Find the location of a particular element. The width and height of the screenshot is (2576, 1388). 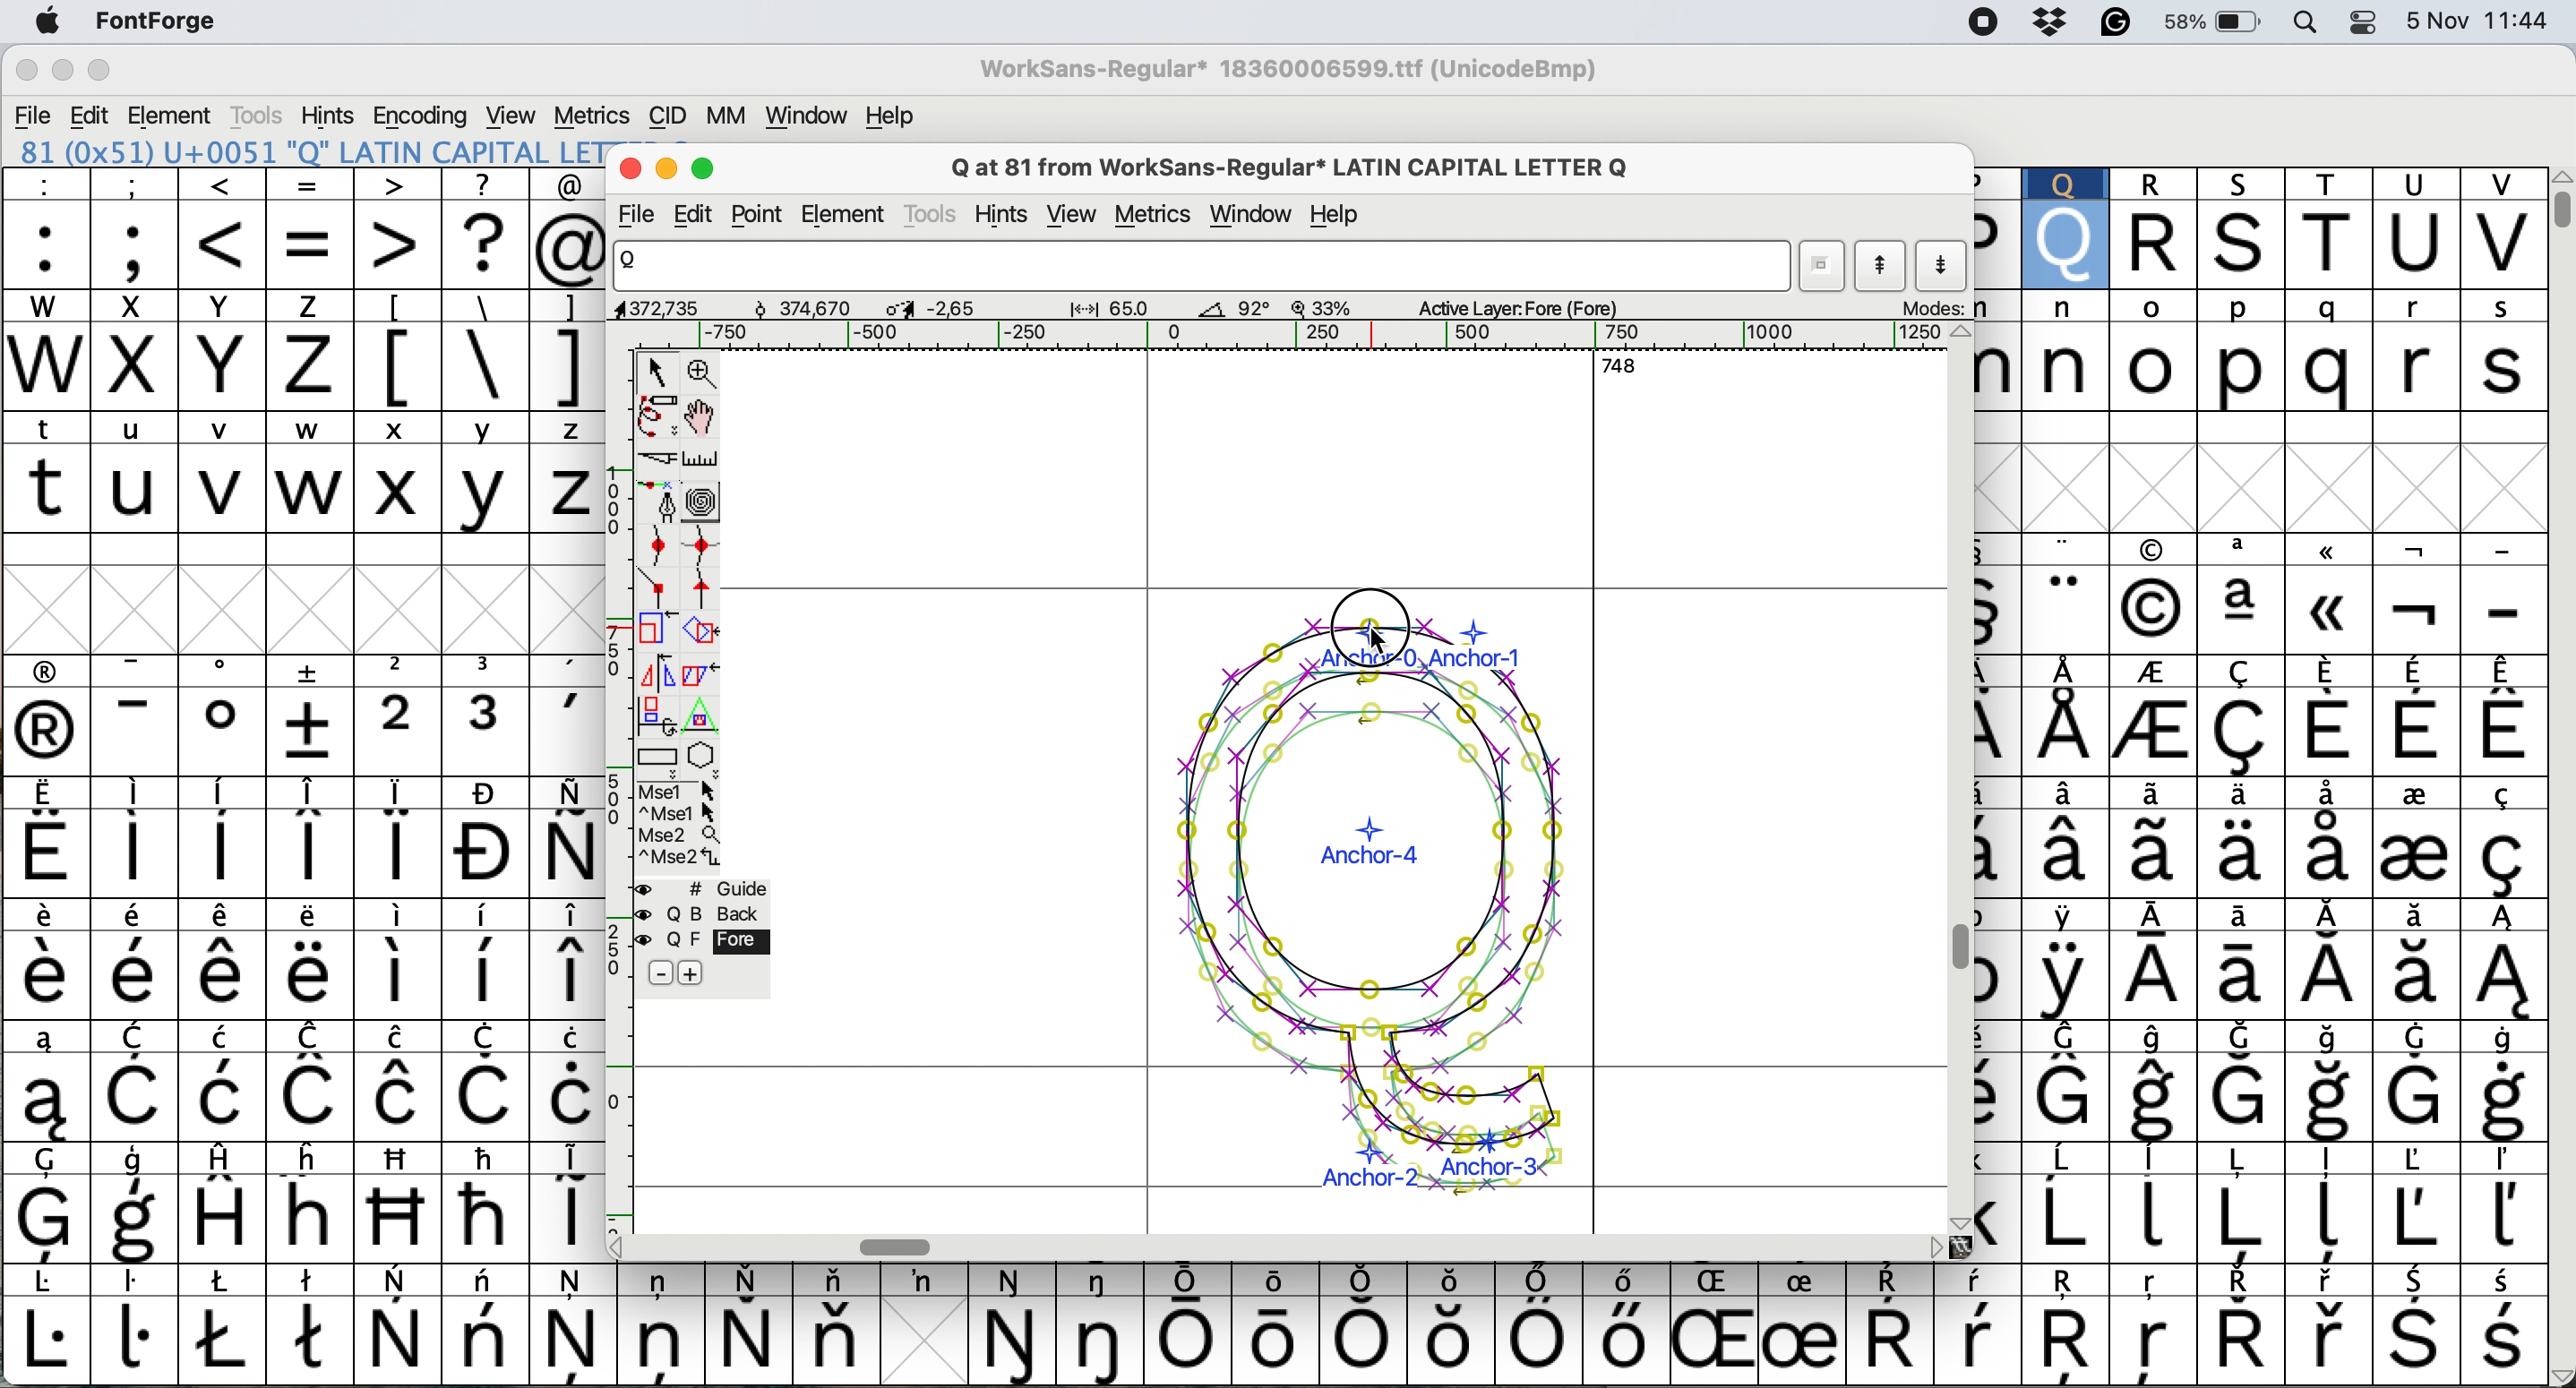

show previous letter is located at coordinates (1886, 270).